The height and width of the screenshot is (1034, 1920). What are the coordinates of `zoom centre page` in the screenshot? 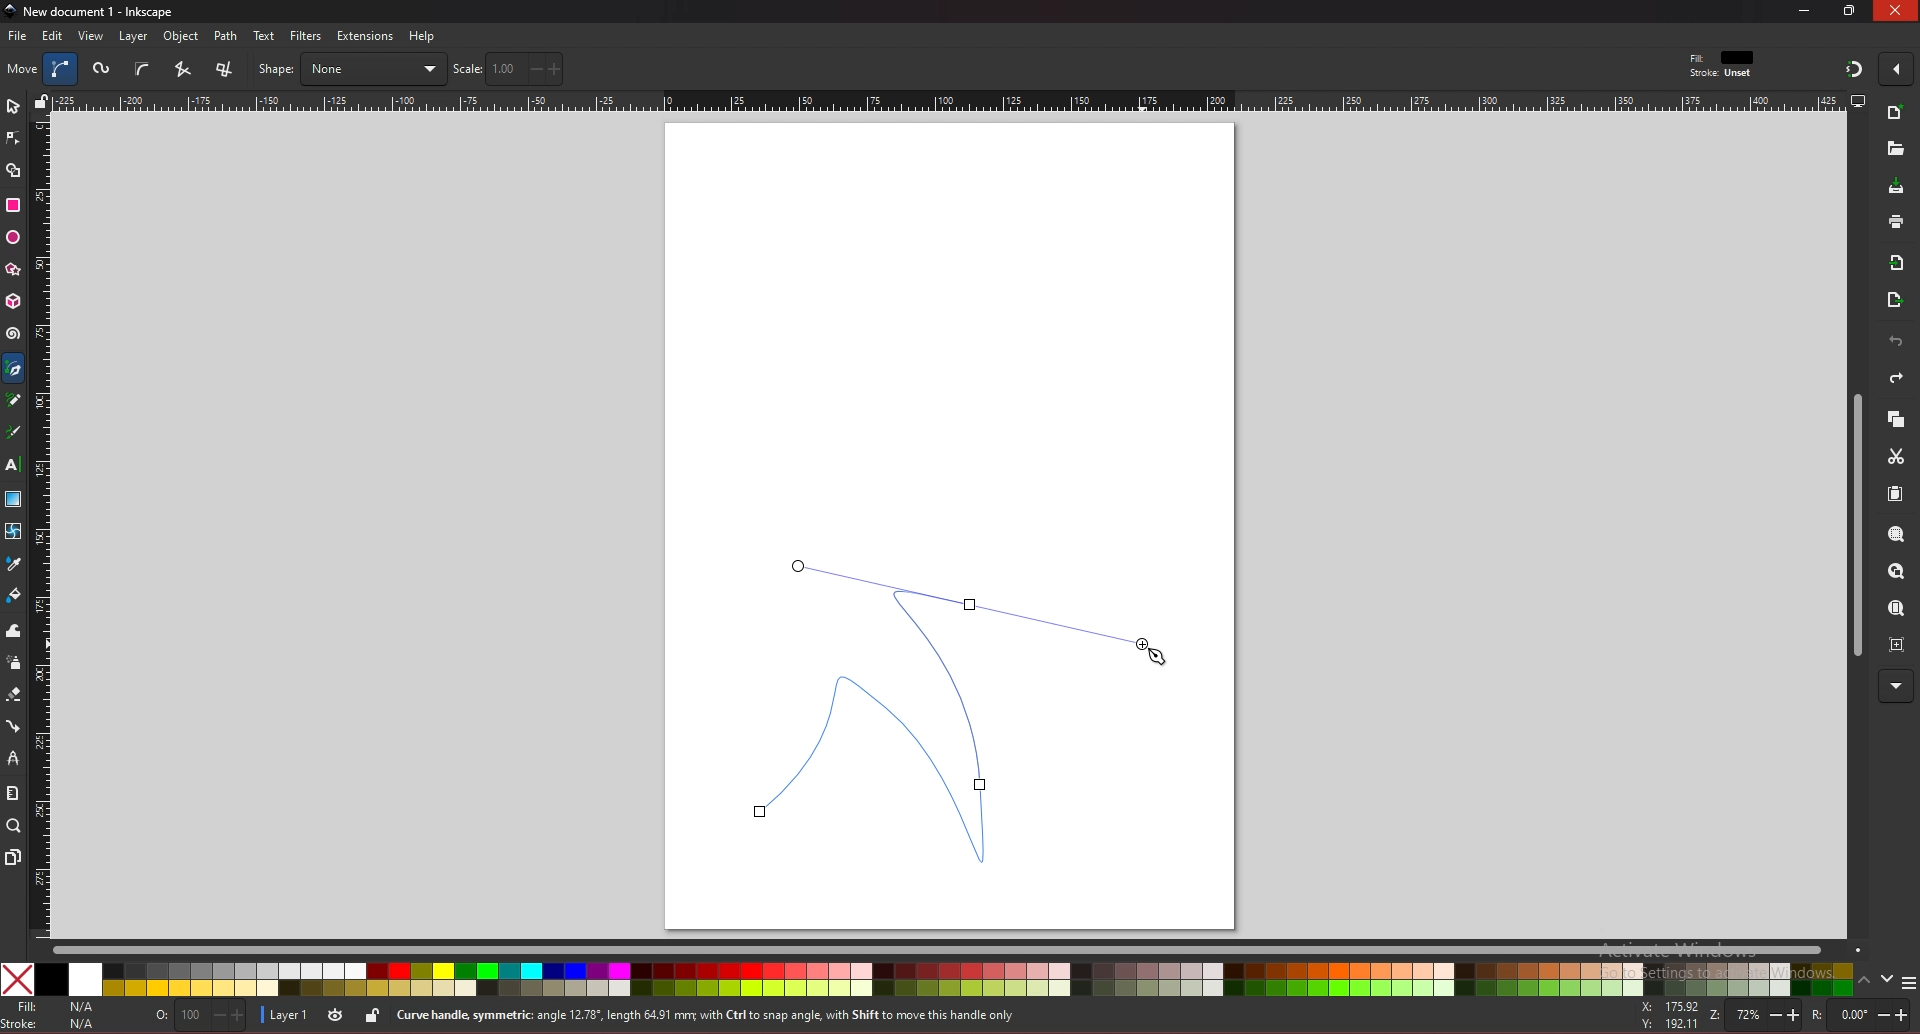 It's located at (1899, 643).